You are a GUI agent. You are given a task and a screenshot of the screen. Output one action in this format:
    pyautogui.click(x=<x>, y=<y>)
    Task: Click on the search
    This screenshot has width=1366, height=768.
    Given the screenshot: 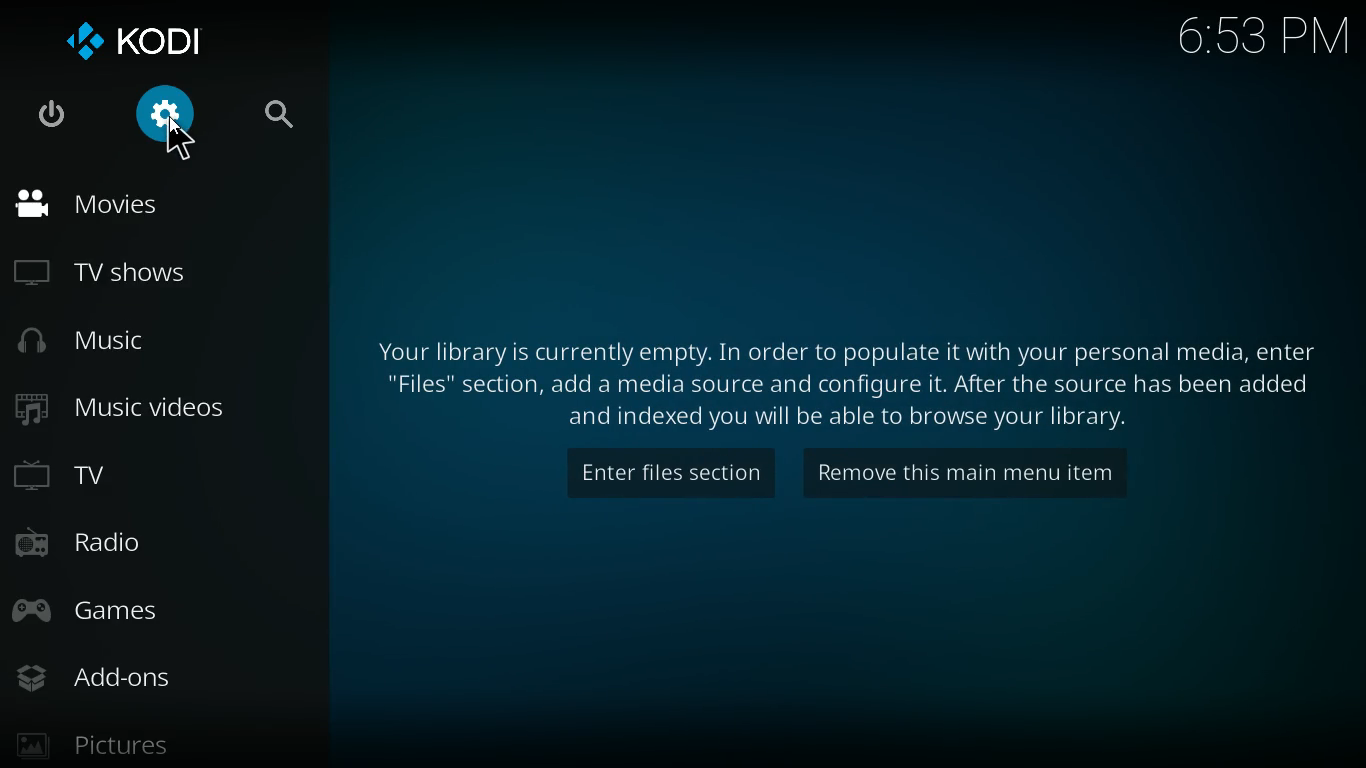 What is the action you would take?
    pyautogui.click(x=281, y=120)
    